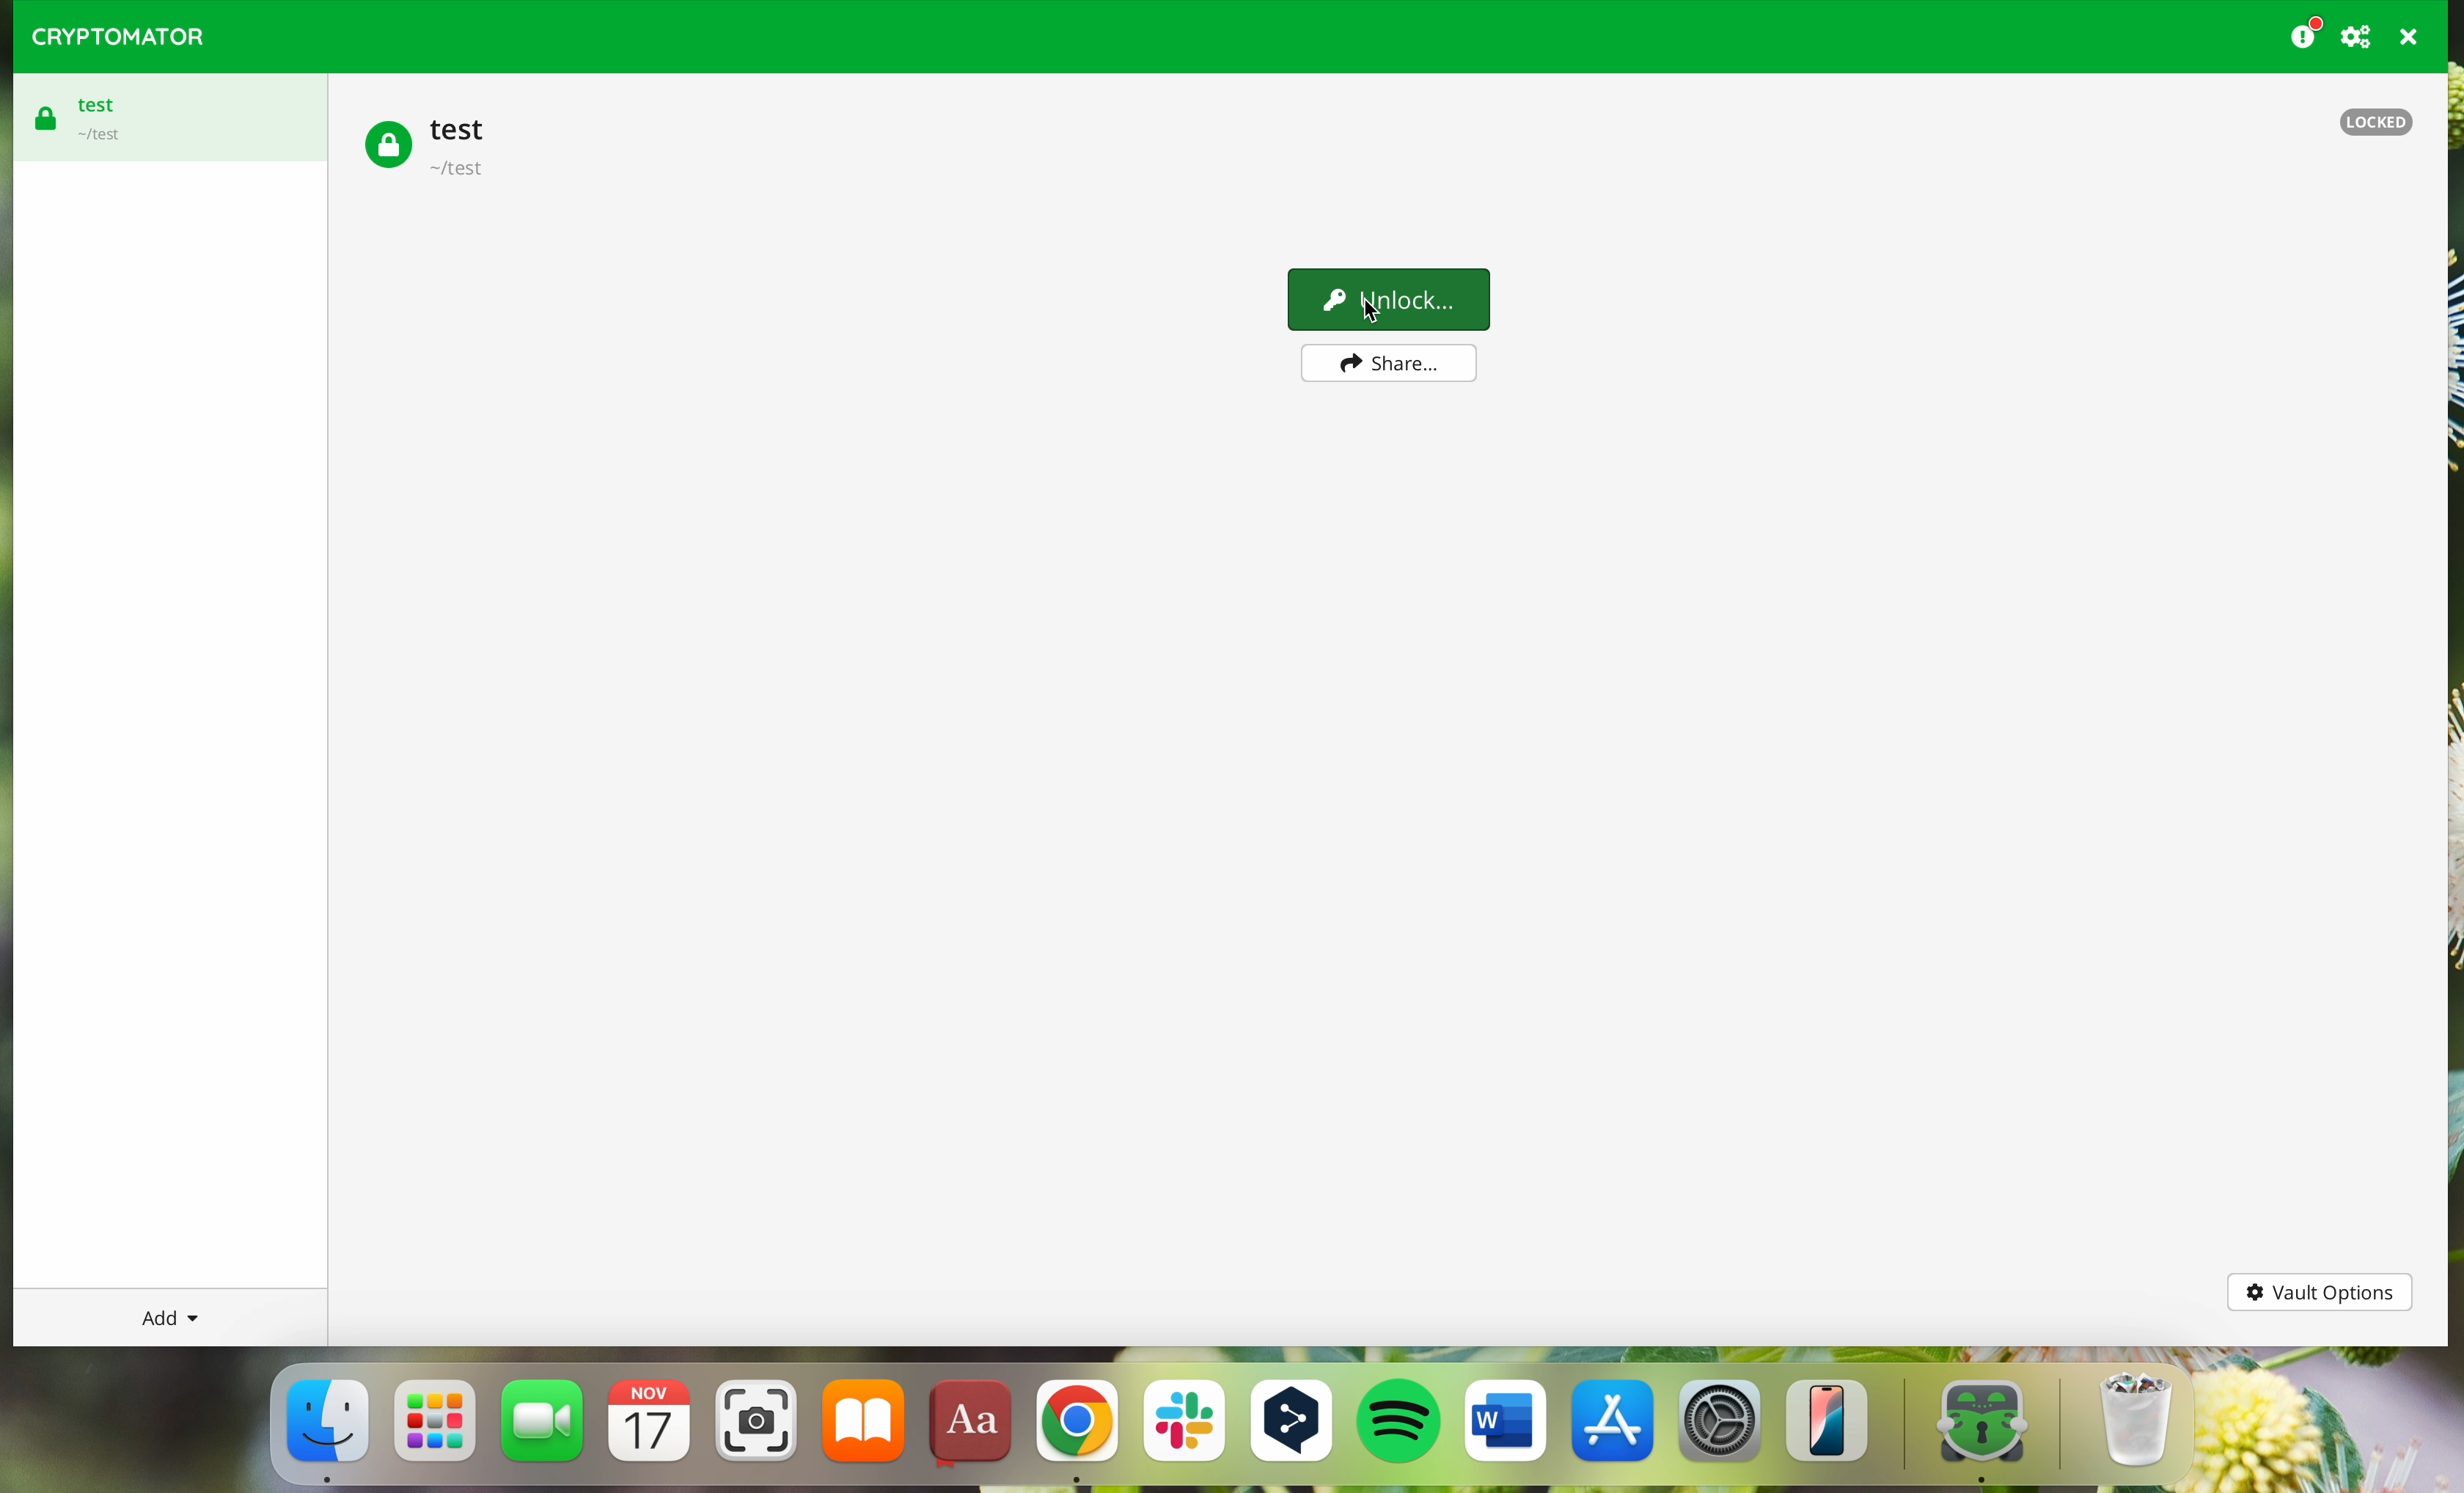  What do you see at coordinates (653, 1429) in the screenshot?
I see `calendar` at bounding box center [653, 1429].